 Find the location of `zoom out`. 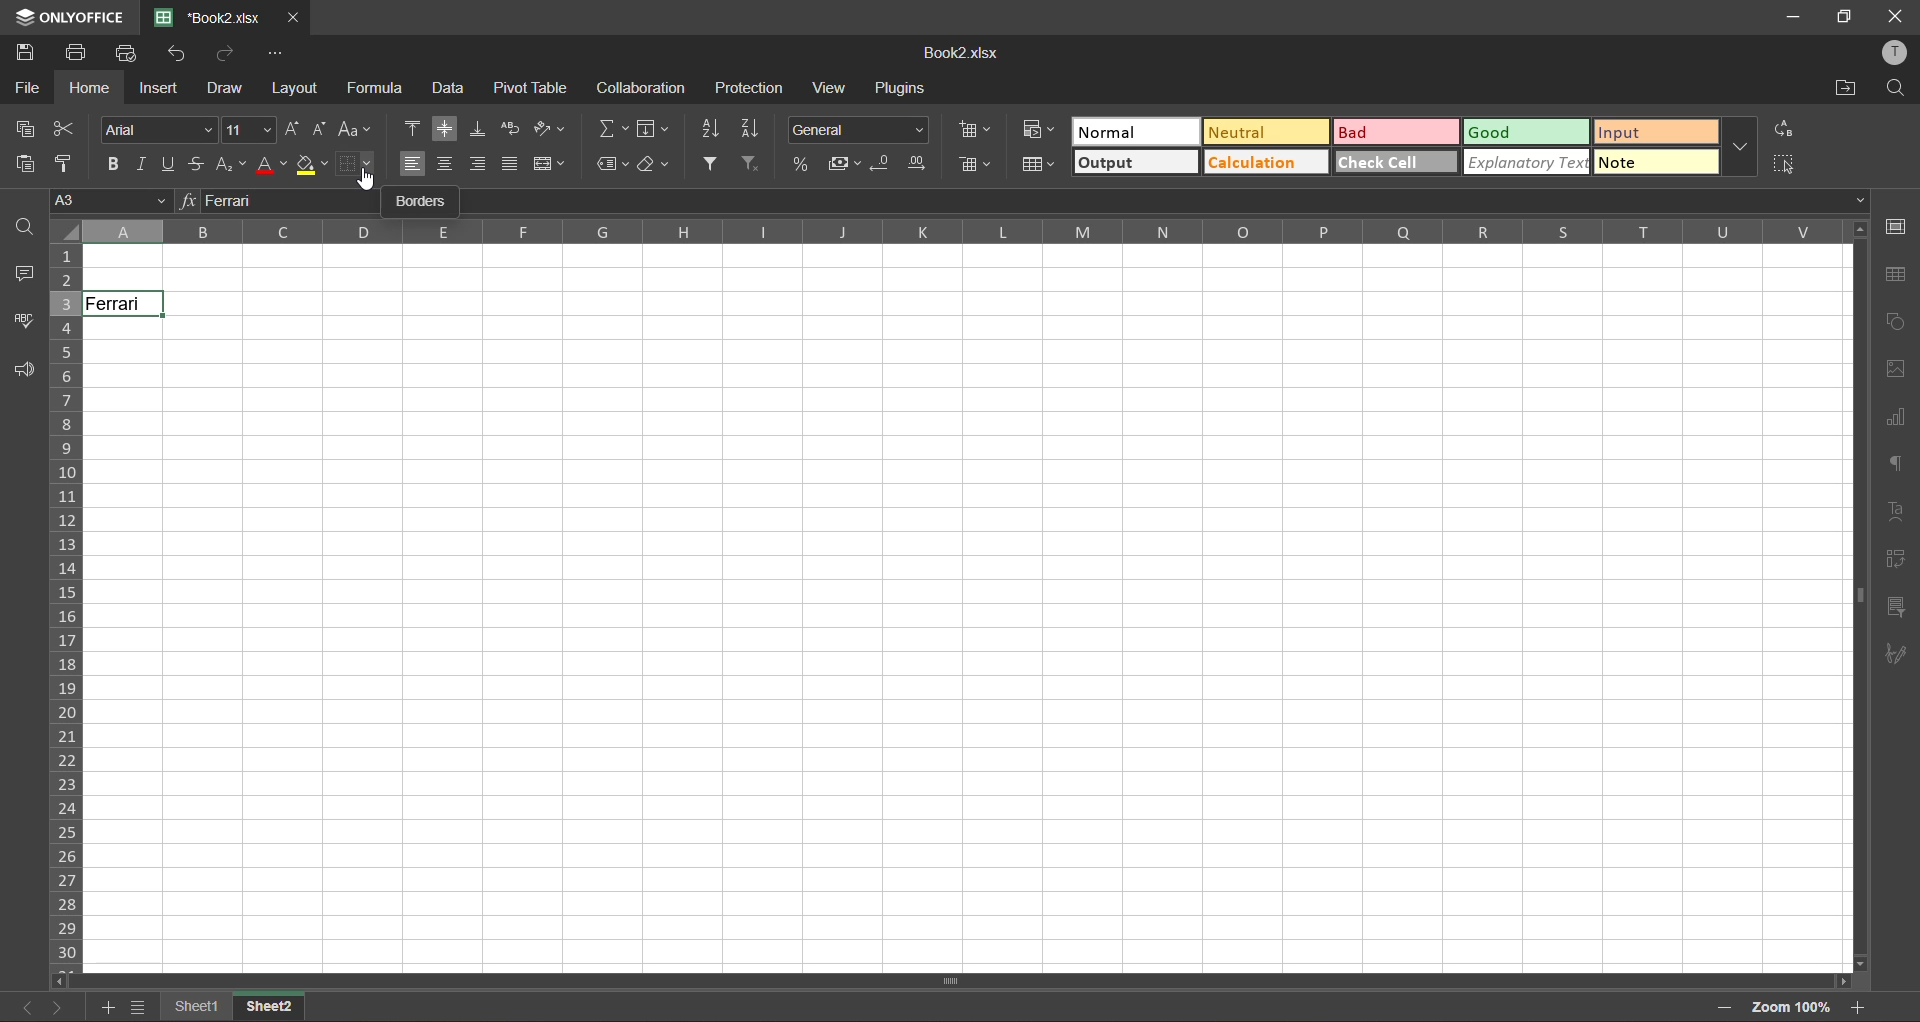

zoom out is located at coordinates (1725, 1010).